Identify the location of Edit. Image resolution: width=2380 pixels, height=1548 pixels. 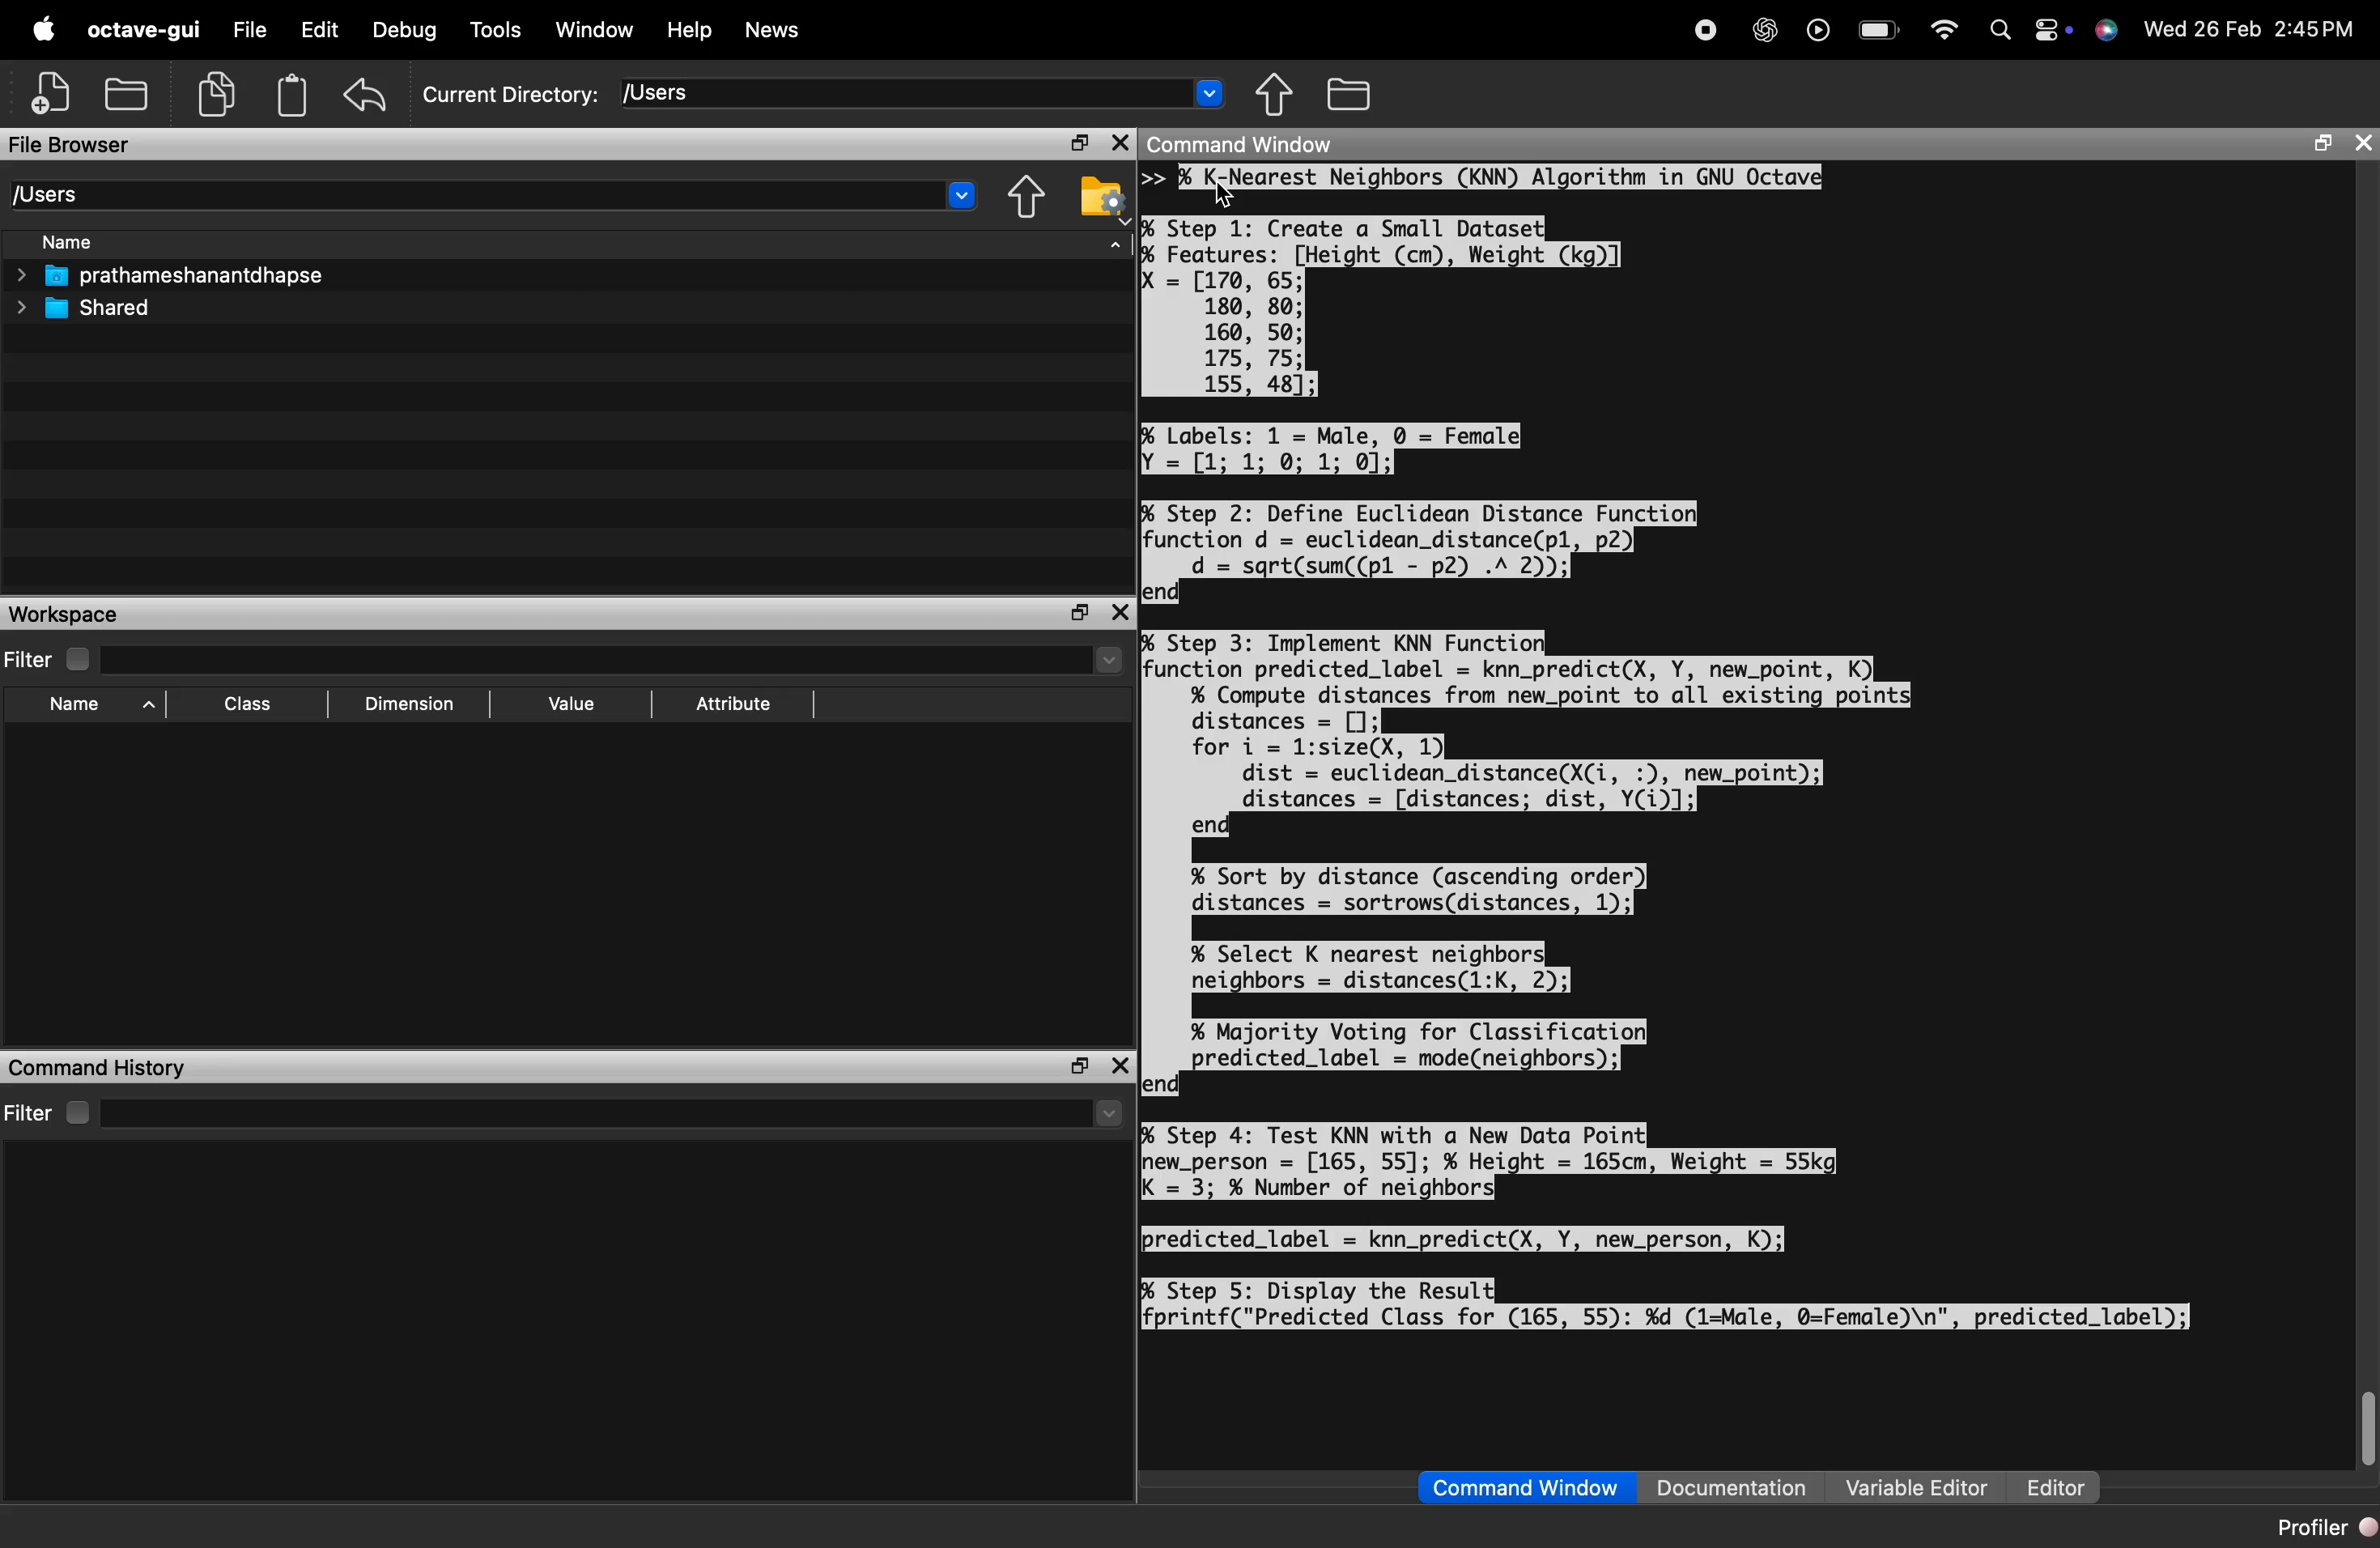
(319, 29).